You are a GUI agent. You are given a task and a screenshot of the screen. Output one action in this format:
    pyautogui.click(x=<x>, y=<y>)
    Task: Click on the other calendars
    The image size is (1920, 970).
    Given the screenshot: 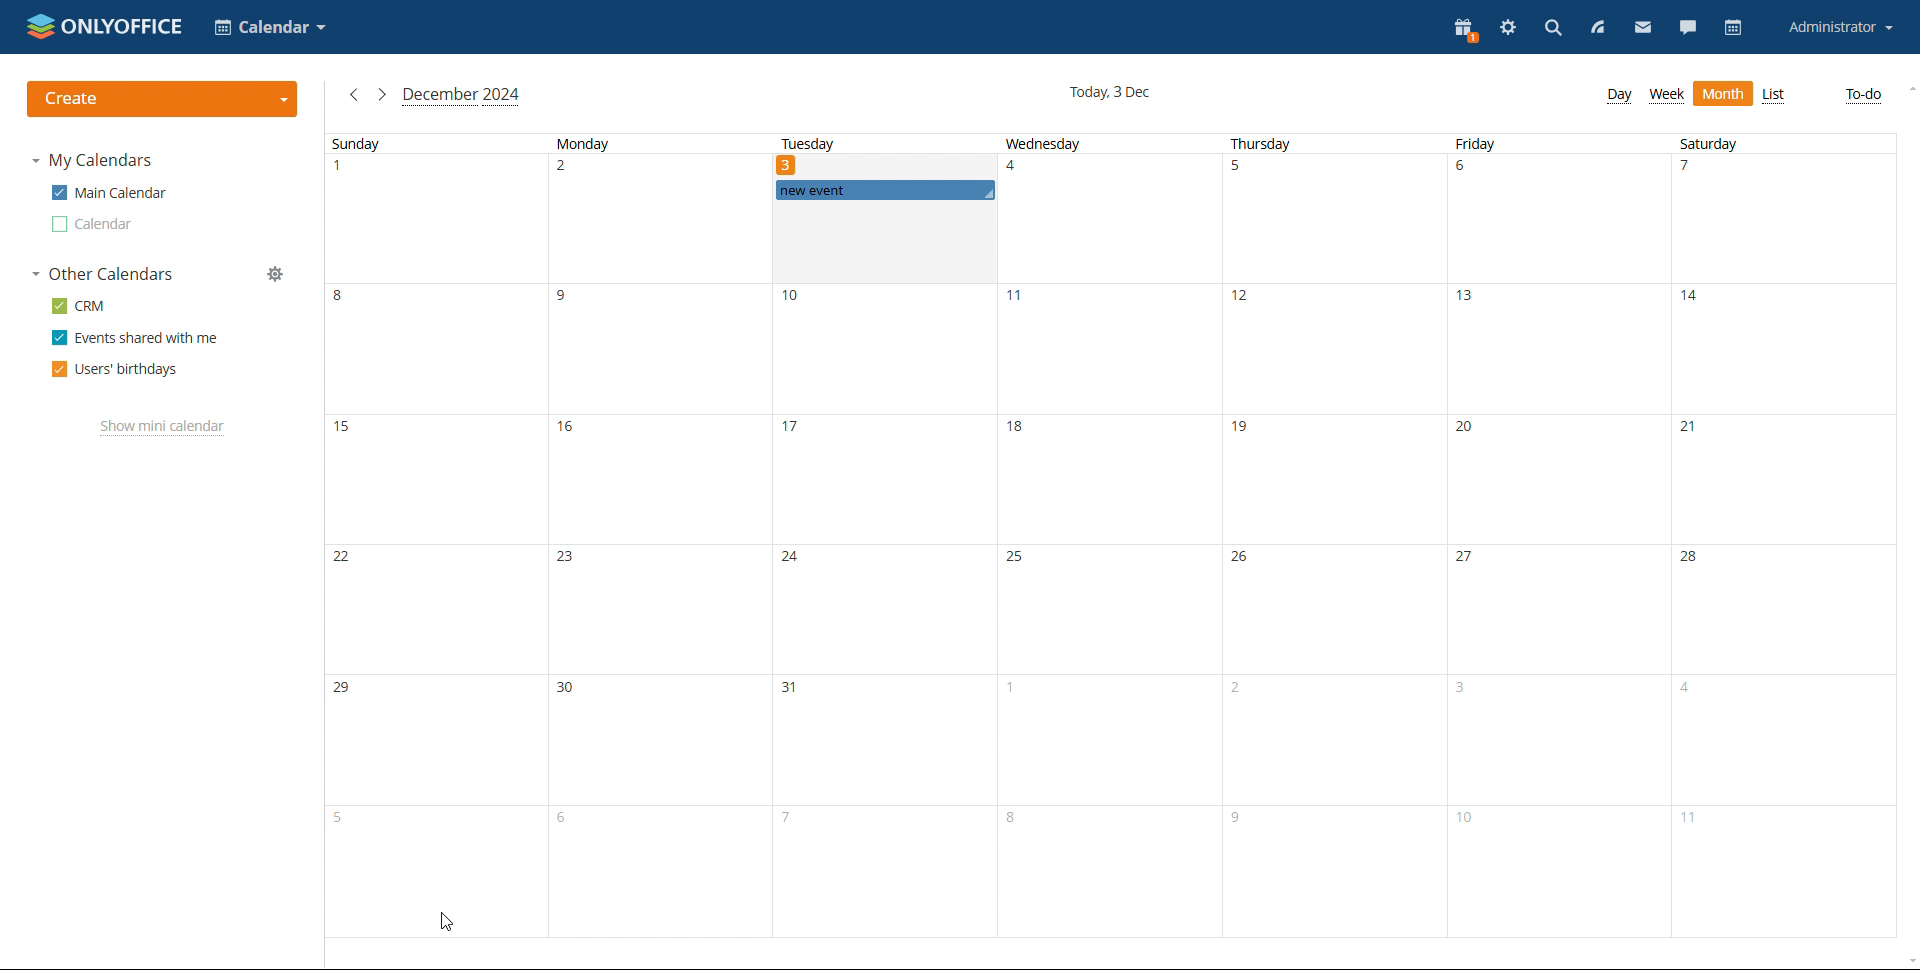 What is the action you would take?
    pyautogui.click(x=101, y=274)
    